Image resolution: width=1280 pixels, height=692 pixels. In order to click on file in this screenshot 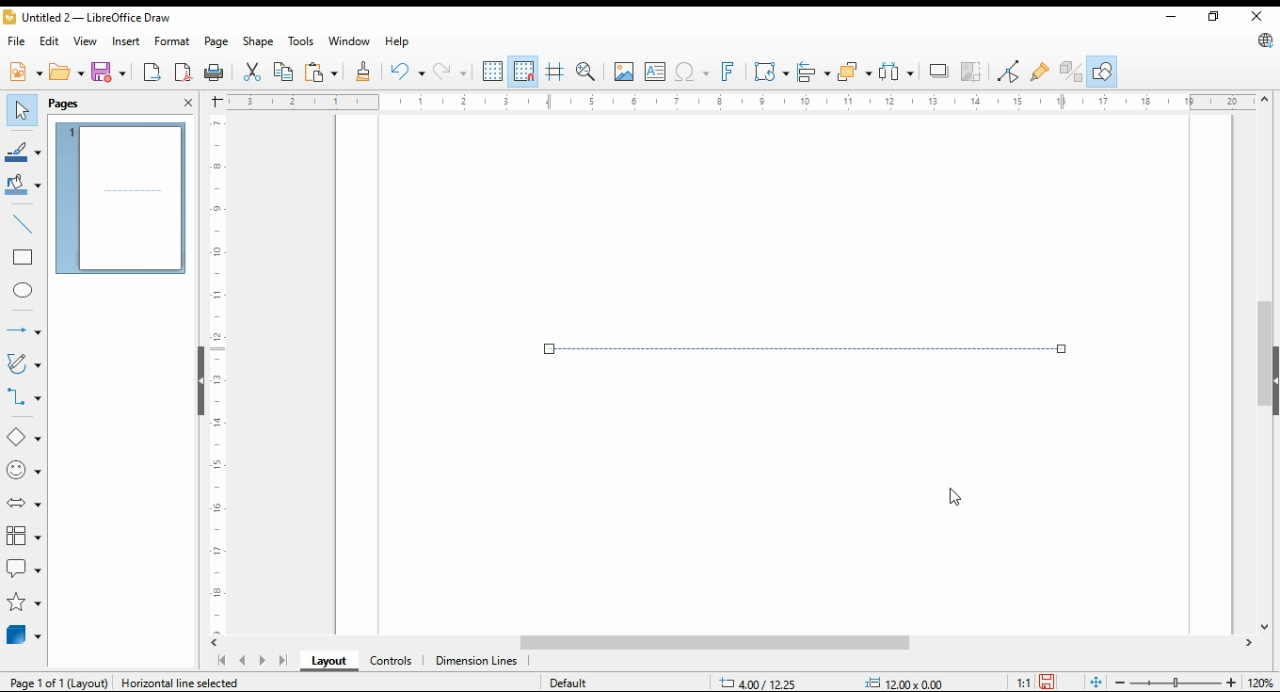, I will do `click(18, 40)`.